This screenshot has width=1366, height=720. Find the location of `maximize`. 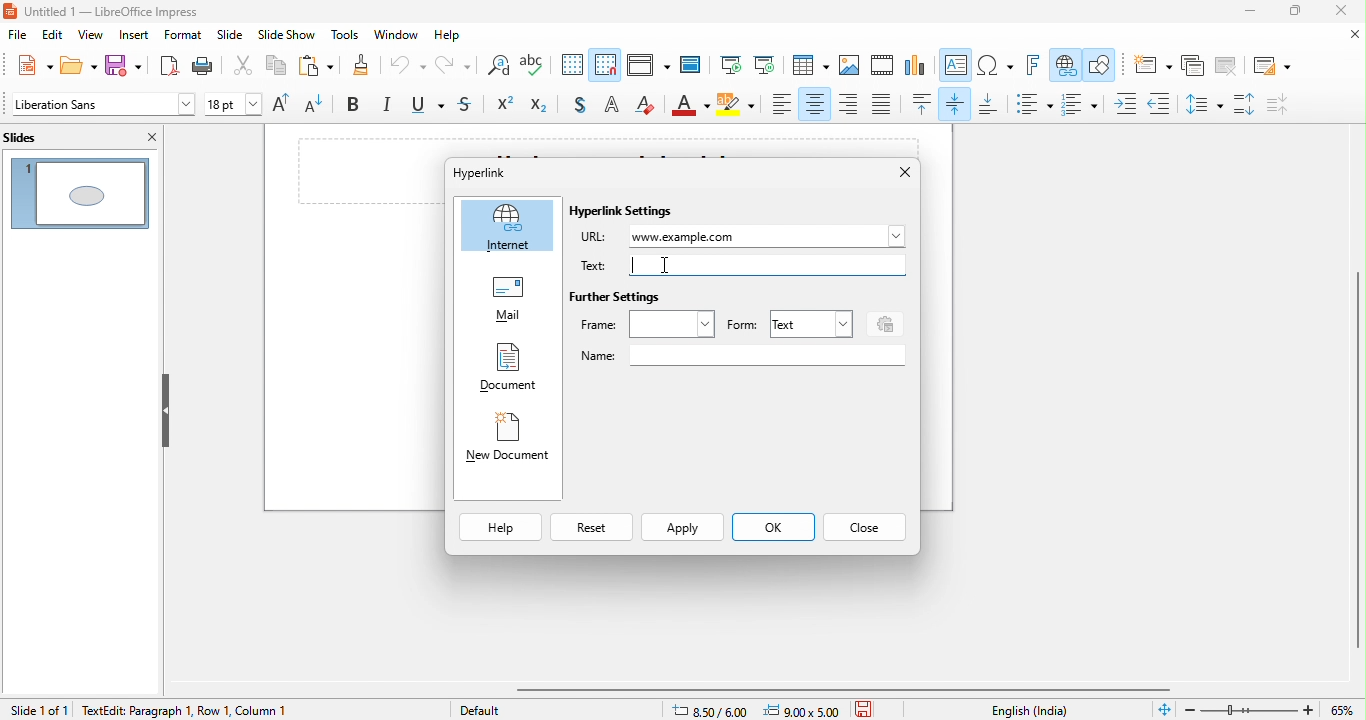

maximize is located at coordinates (1293, 13).